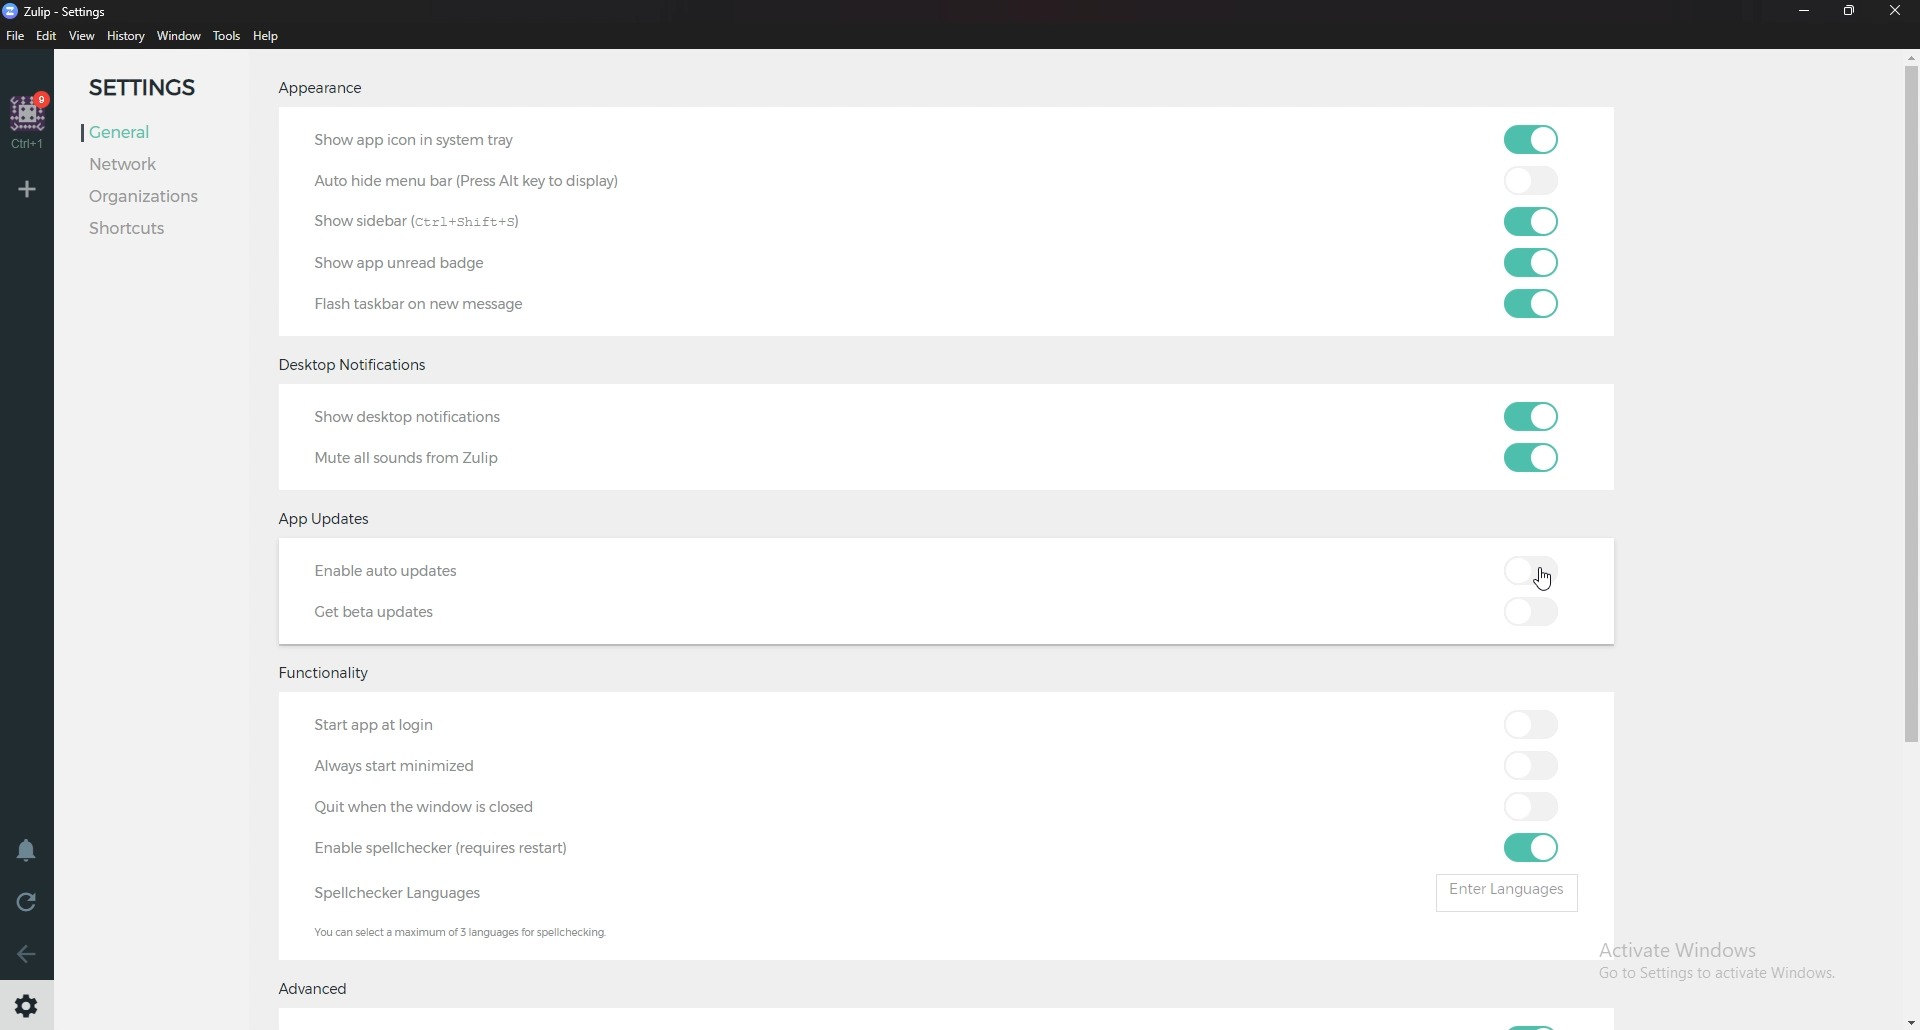  What do you see at coordinates (470, 808) in the screenshot?
I see `Quit when windows closed` at bounding box center [470, 808].